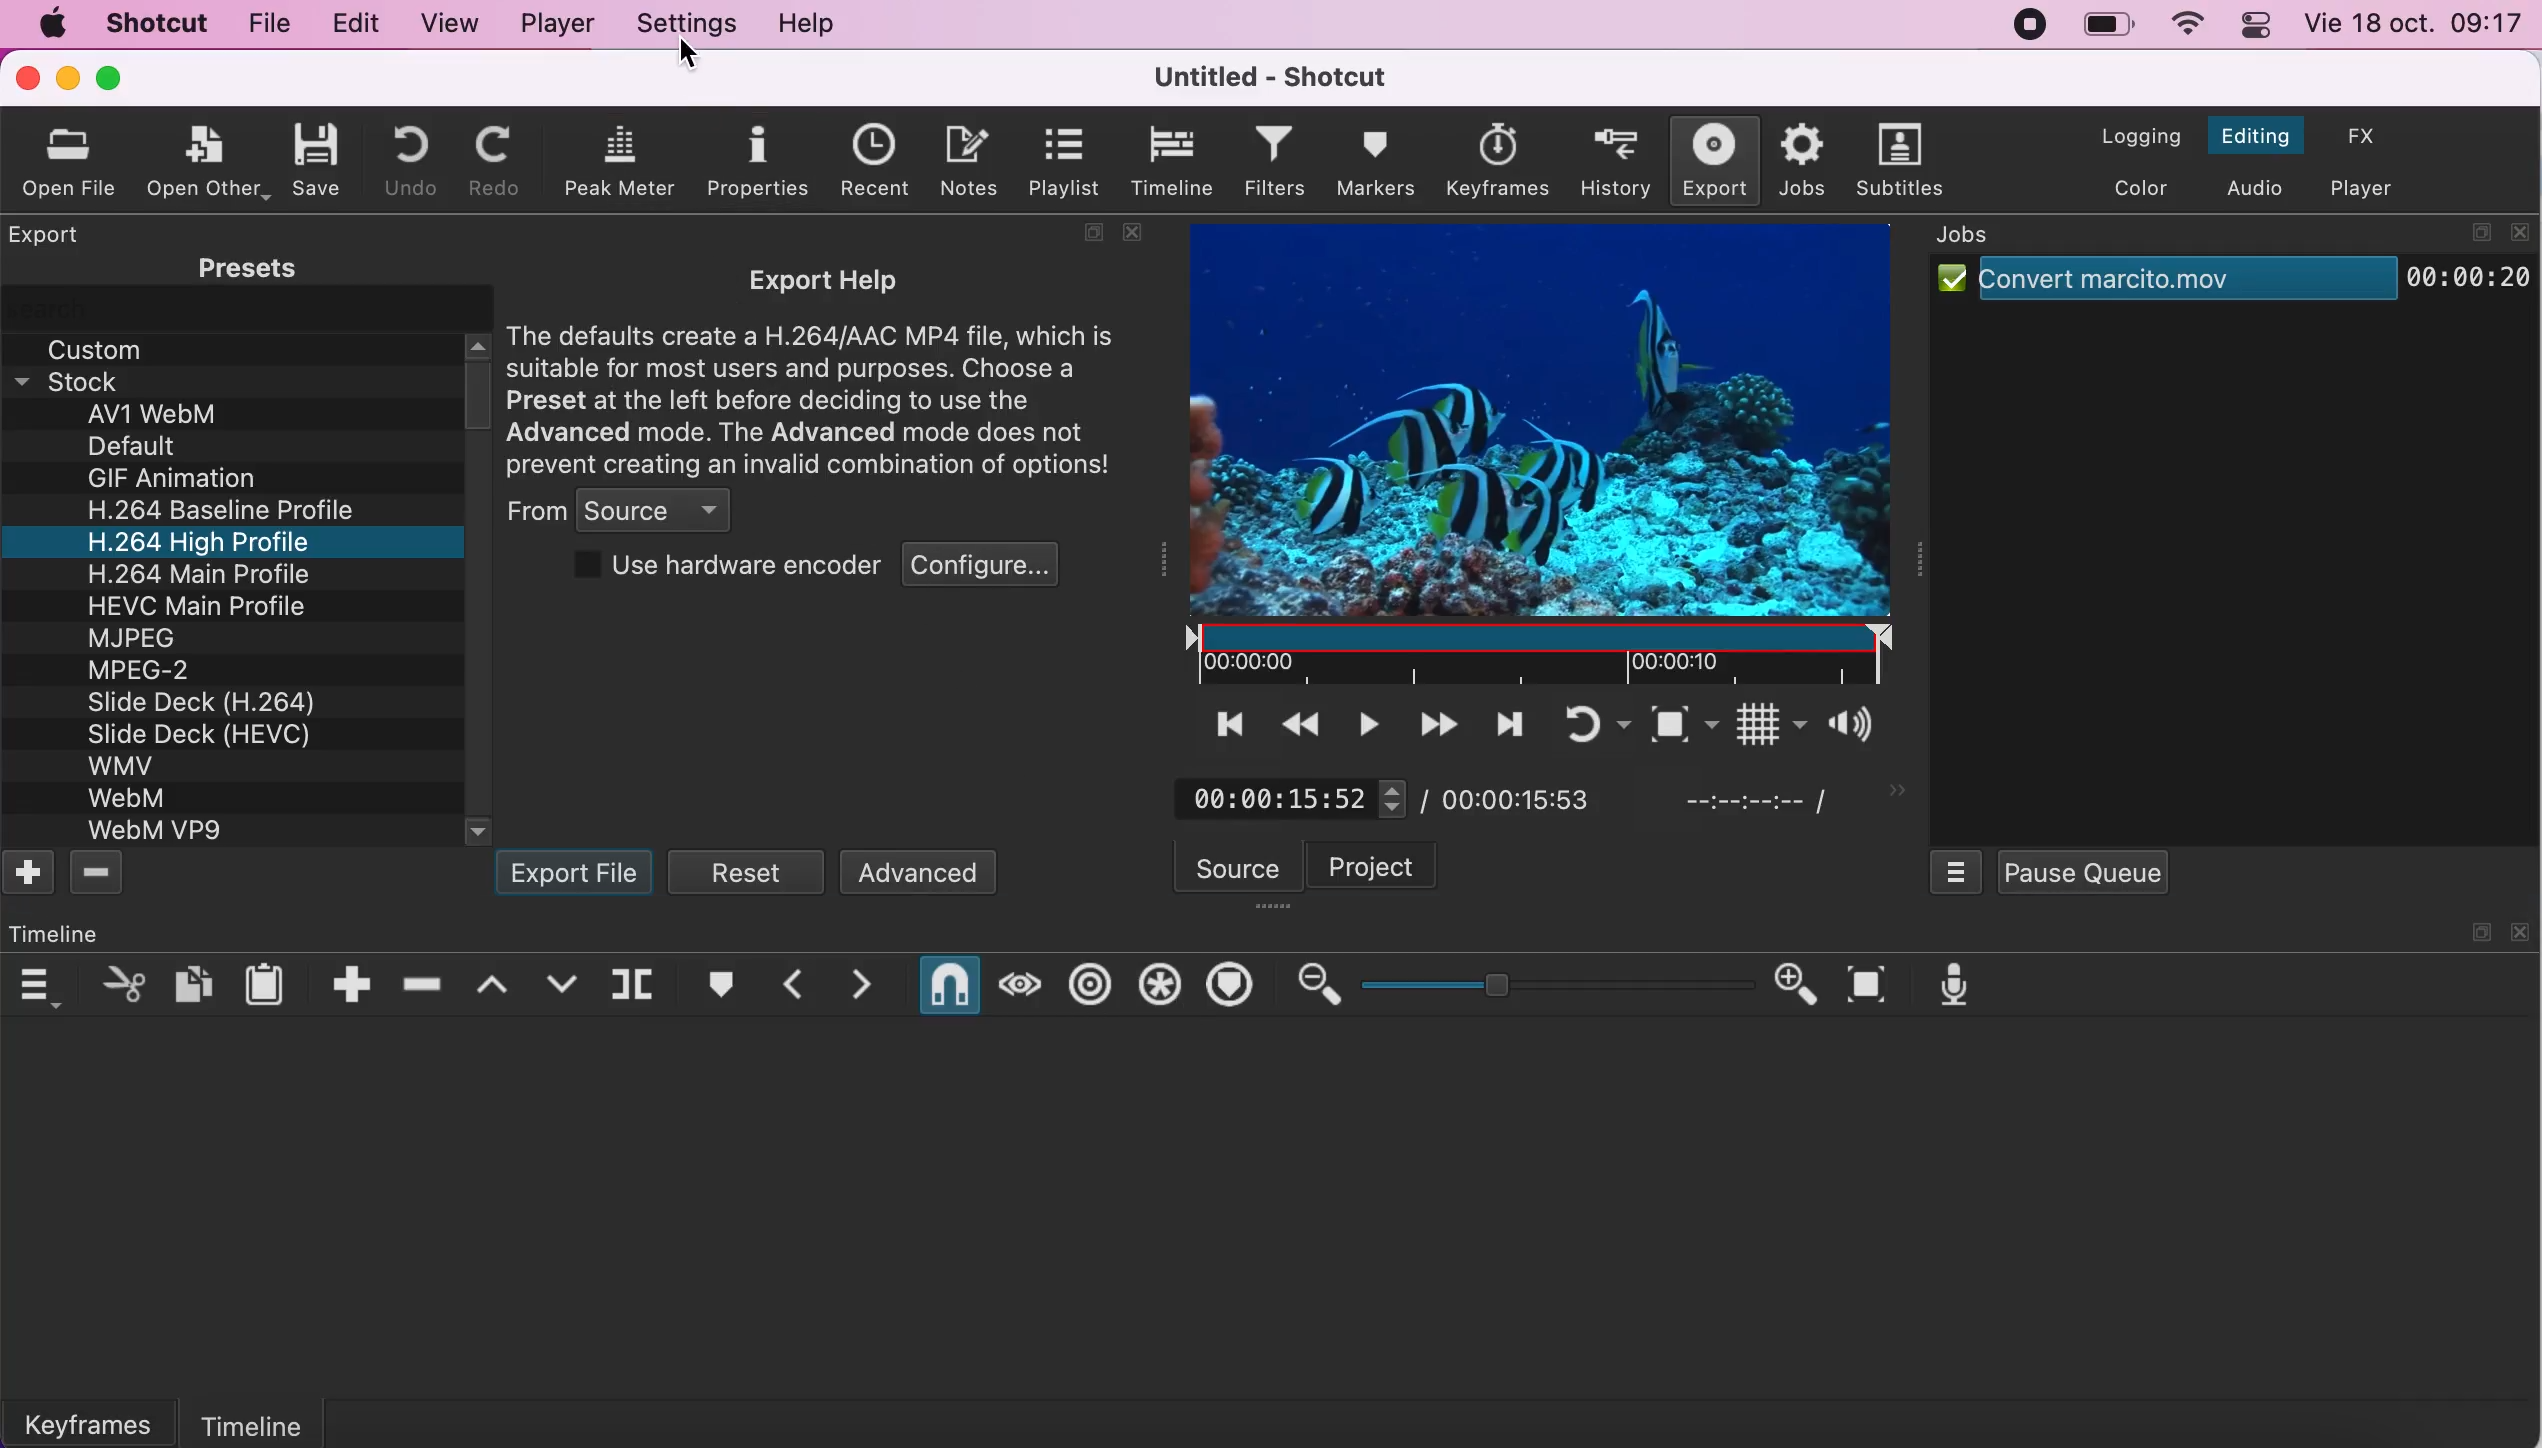 Image resolution: width=2542 pixels, height=1448 pixels. I want to click on snap, so click(944, 985).